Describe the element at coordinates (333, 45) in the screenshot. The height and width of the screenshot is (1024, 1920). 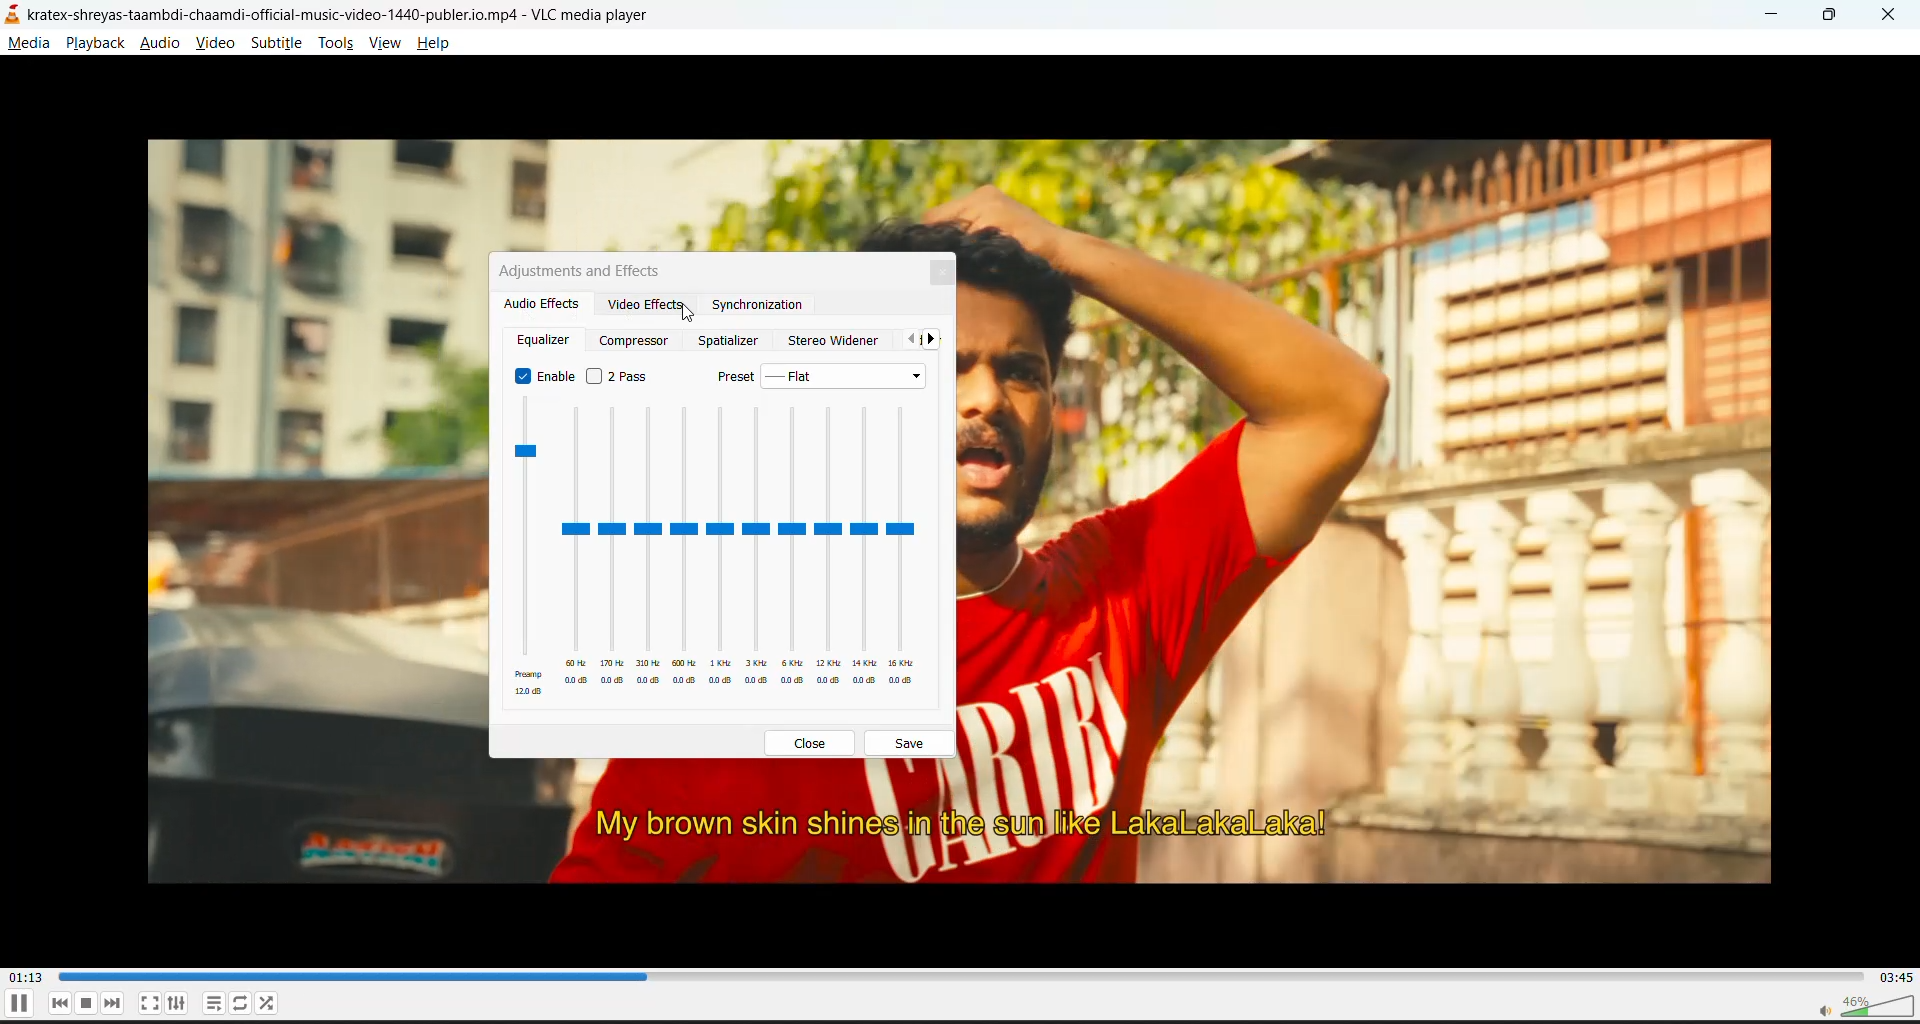
I see `tools` at that location.